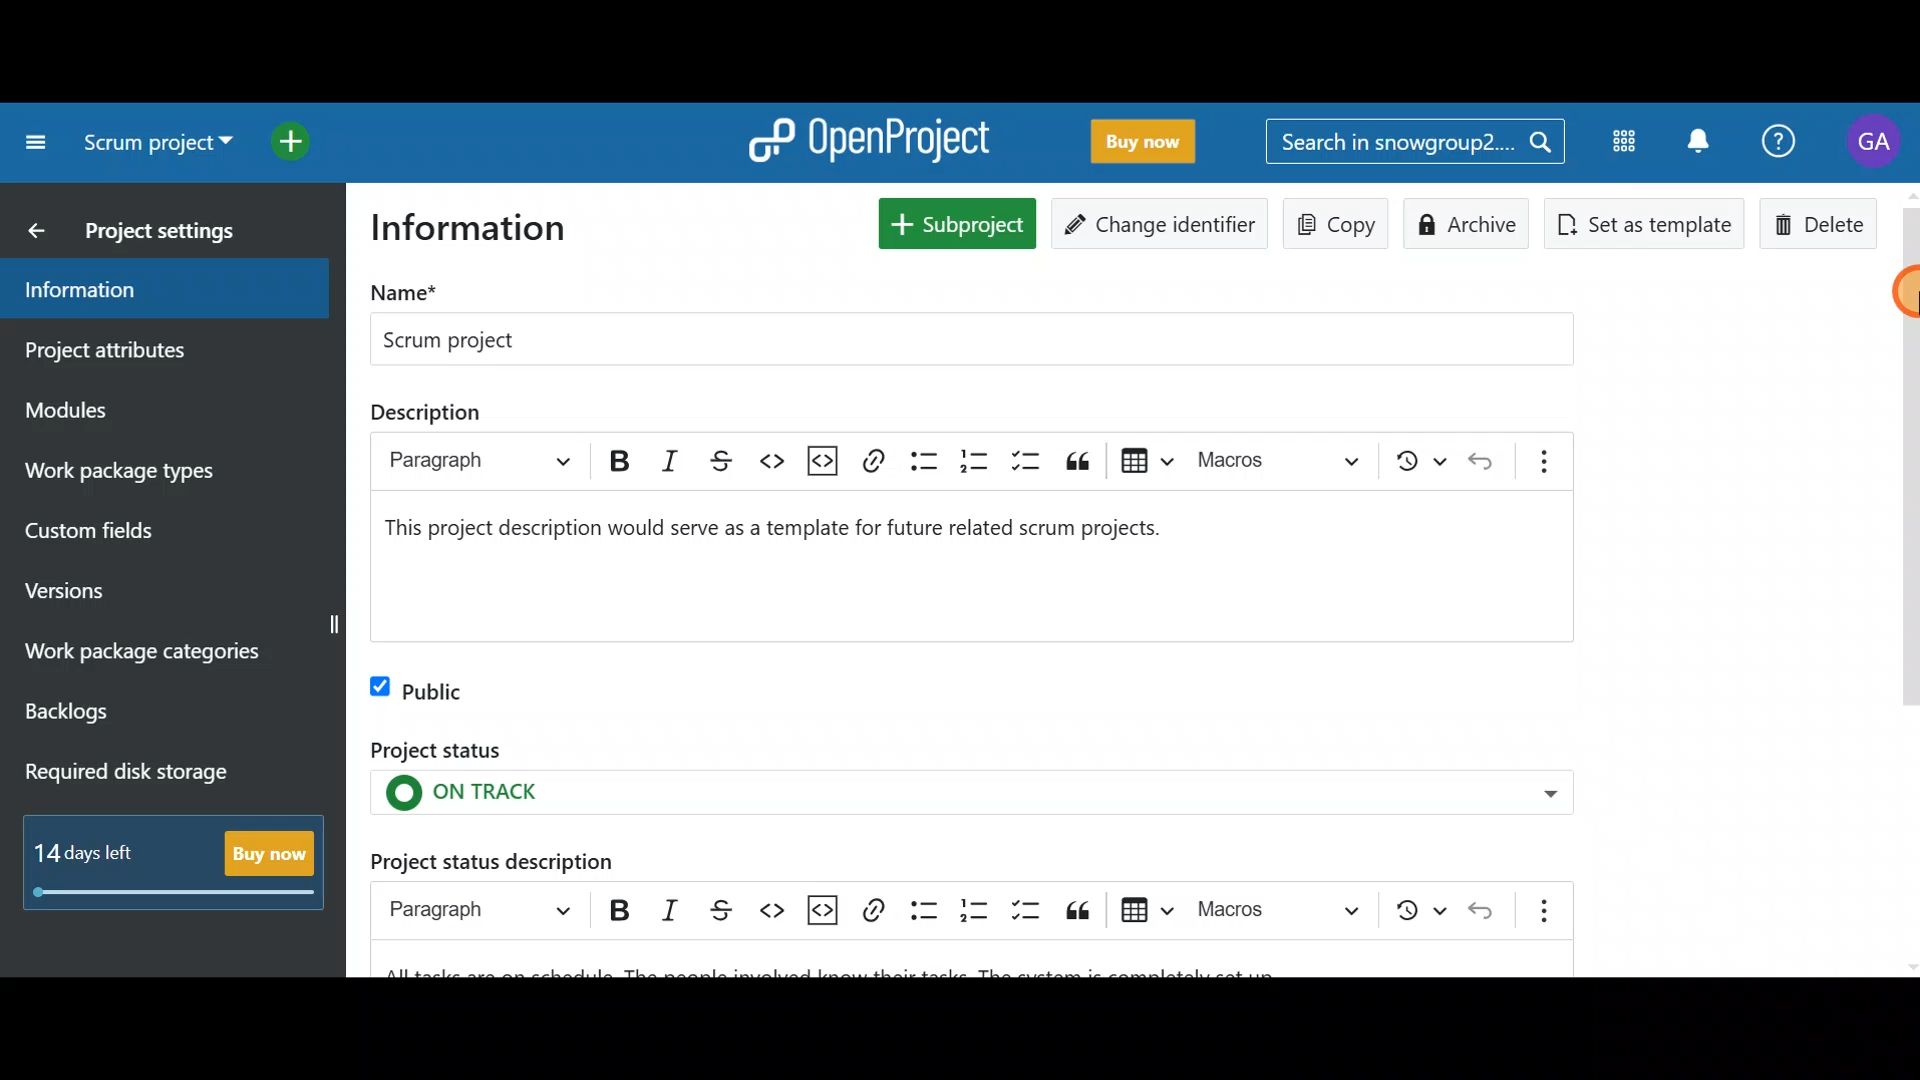 The image size is (1920, 1080). I want to click on Heading, so click(479, 911).